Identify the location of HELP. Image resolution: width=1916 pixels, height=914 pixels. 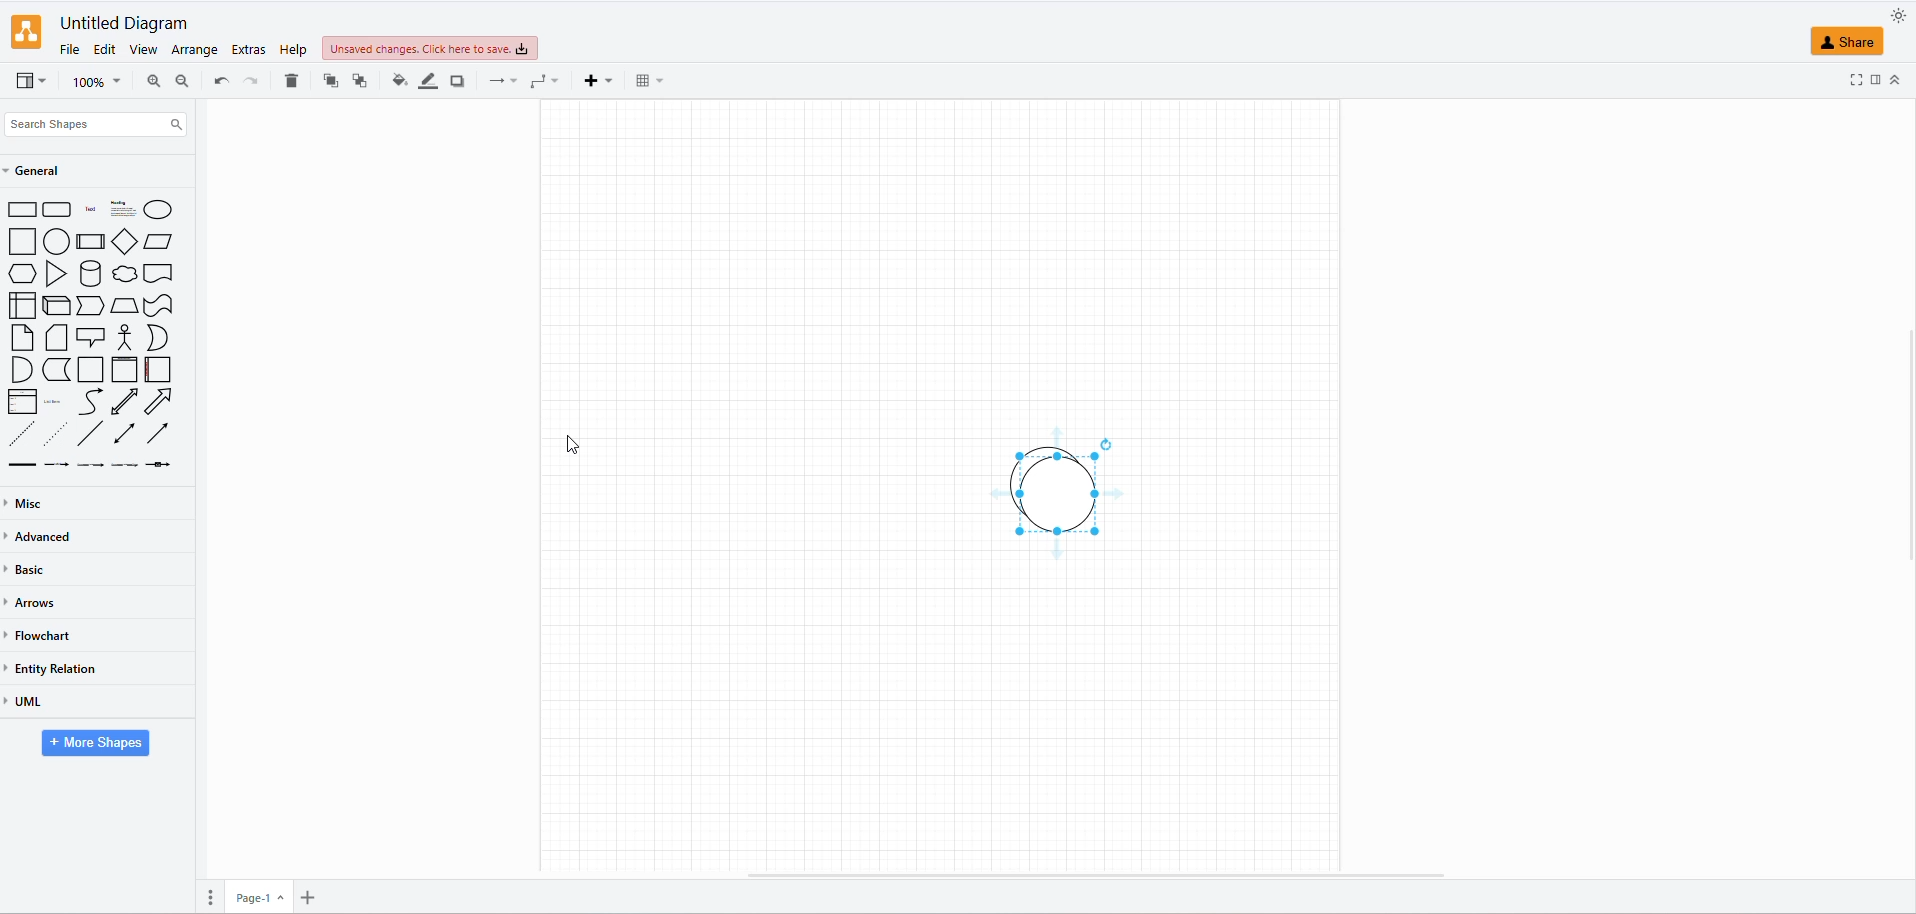
(290, 51).